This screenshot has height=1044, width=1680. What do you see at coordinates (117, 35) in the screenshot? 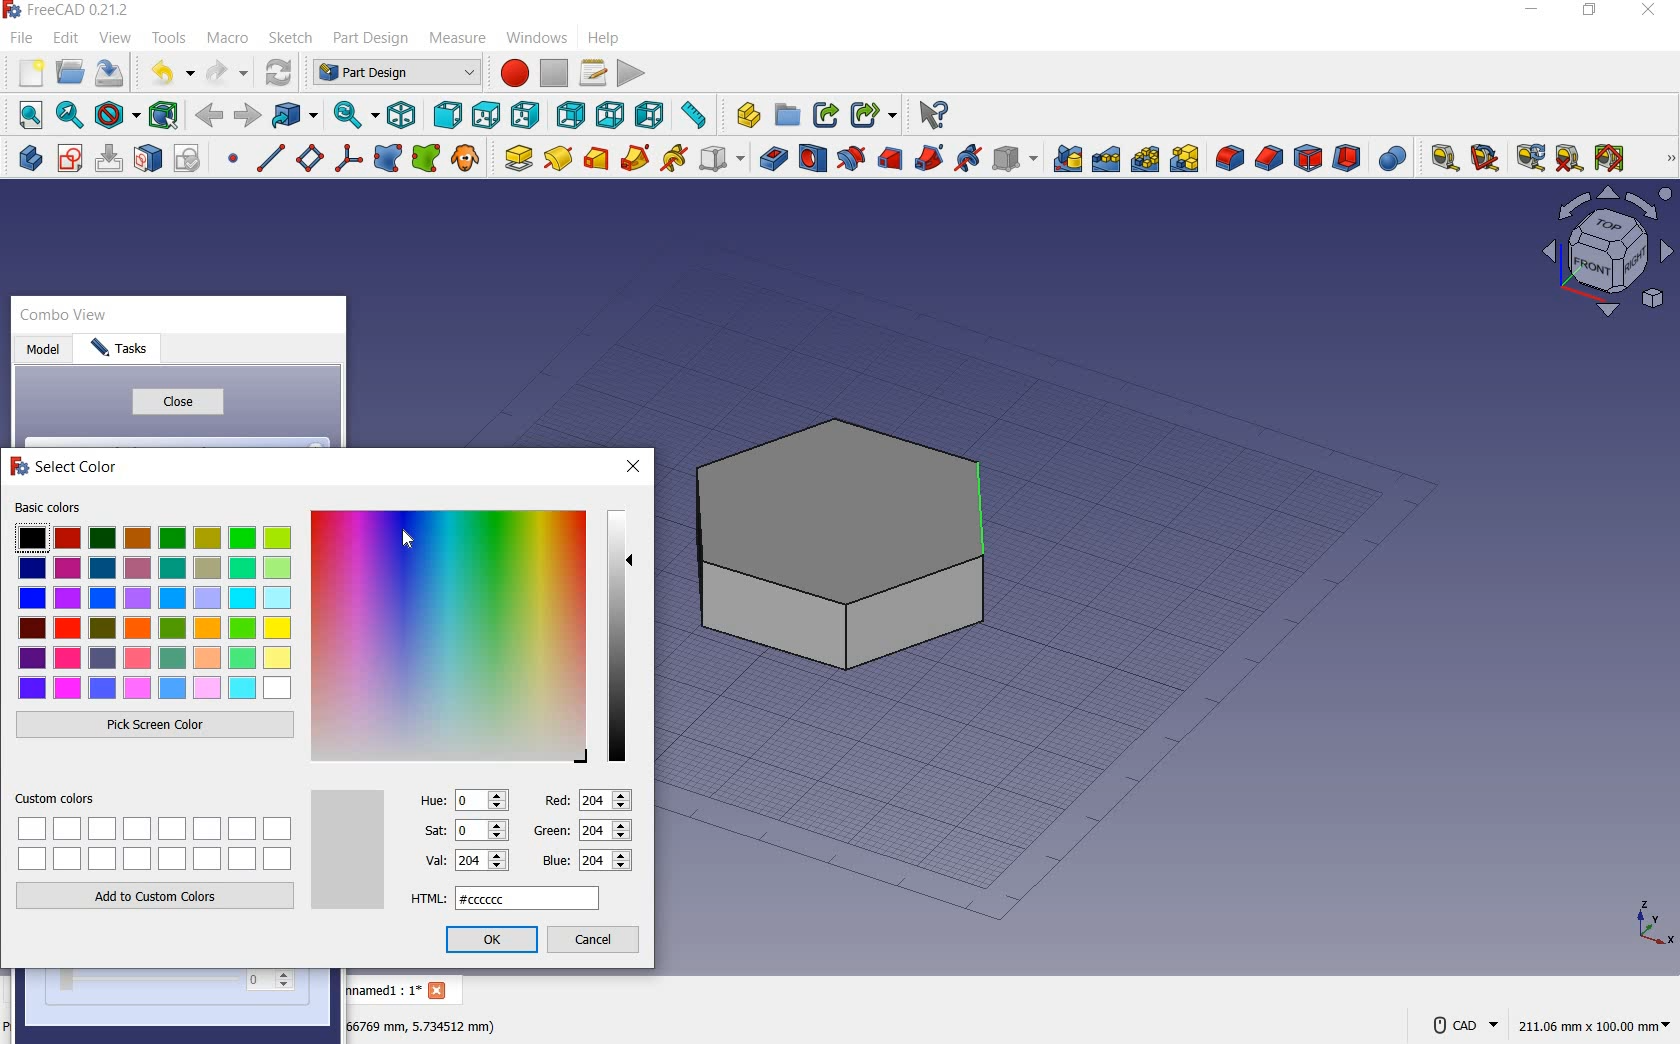
I see `view` at bounding box center [117, 35].